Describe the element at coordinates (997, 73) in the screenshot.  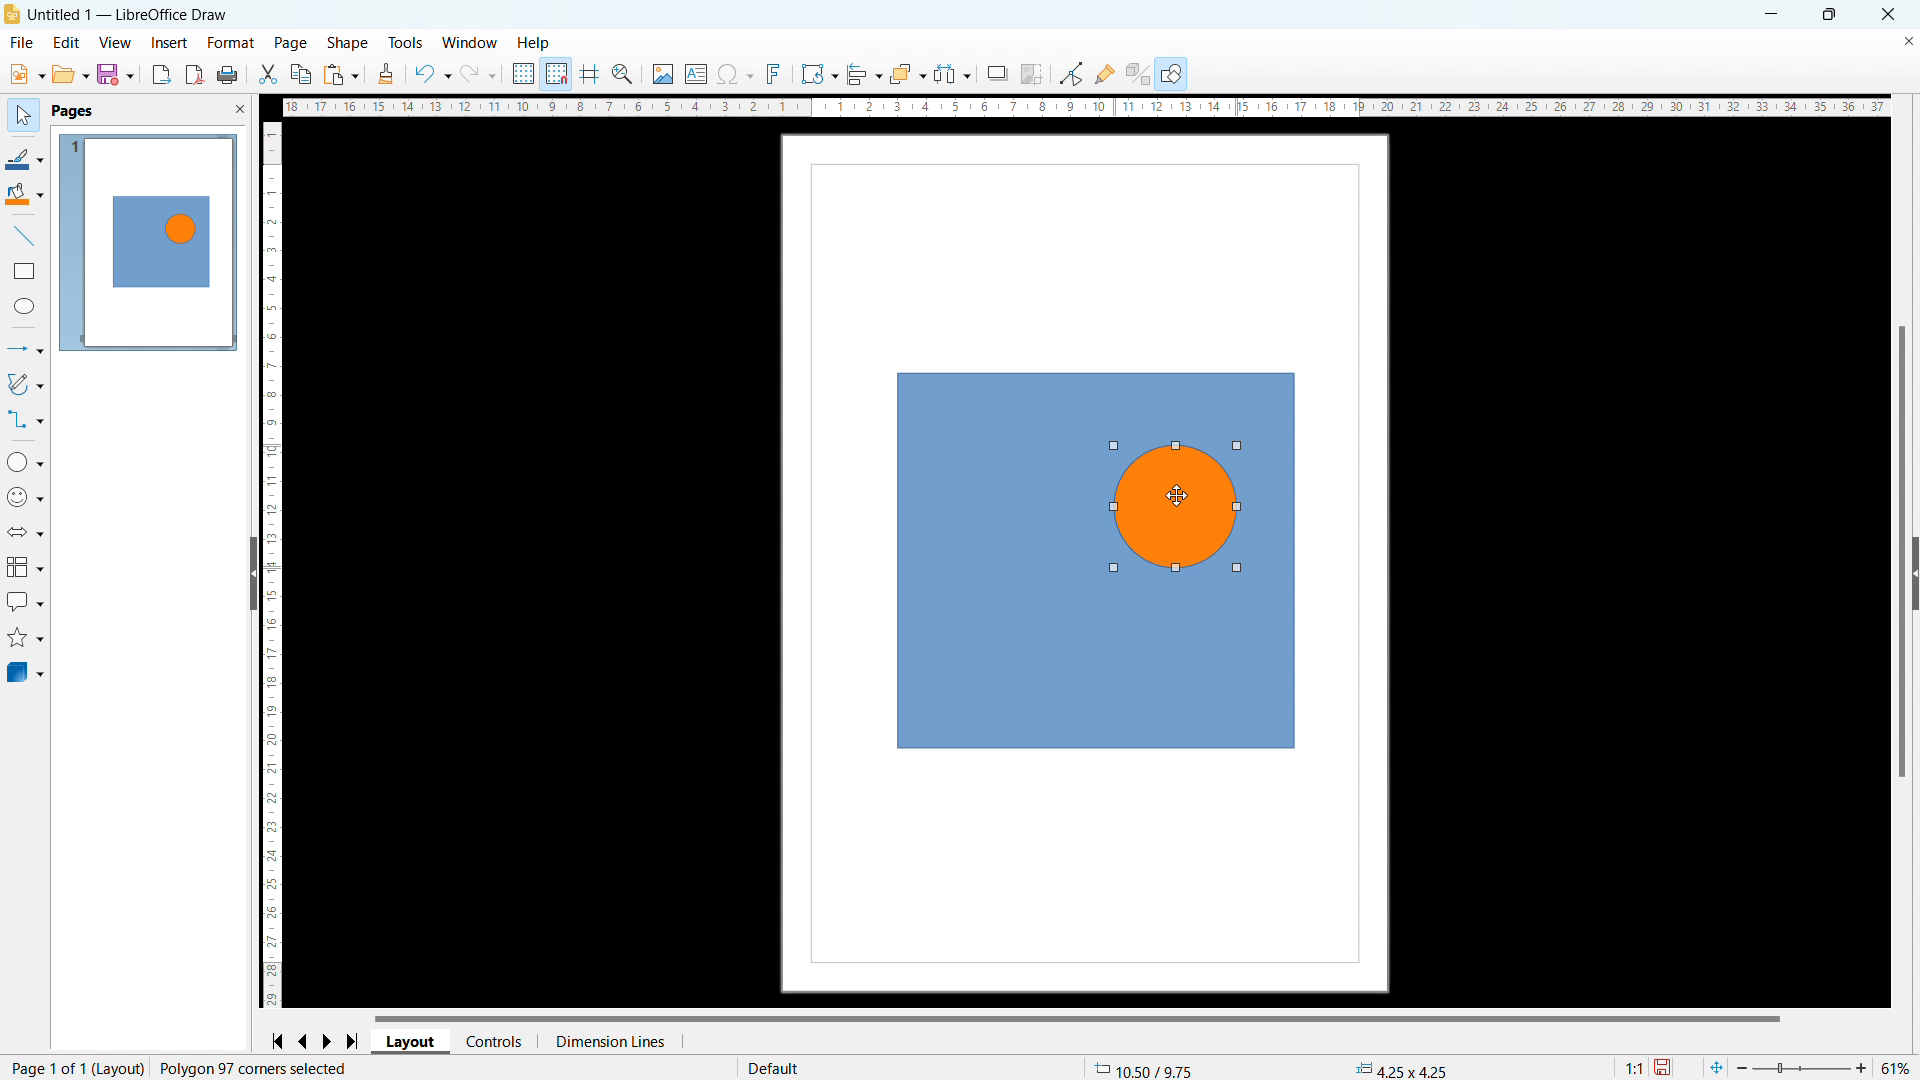
I see `shadow` at that location.